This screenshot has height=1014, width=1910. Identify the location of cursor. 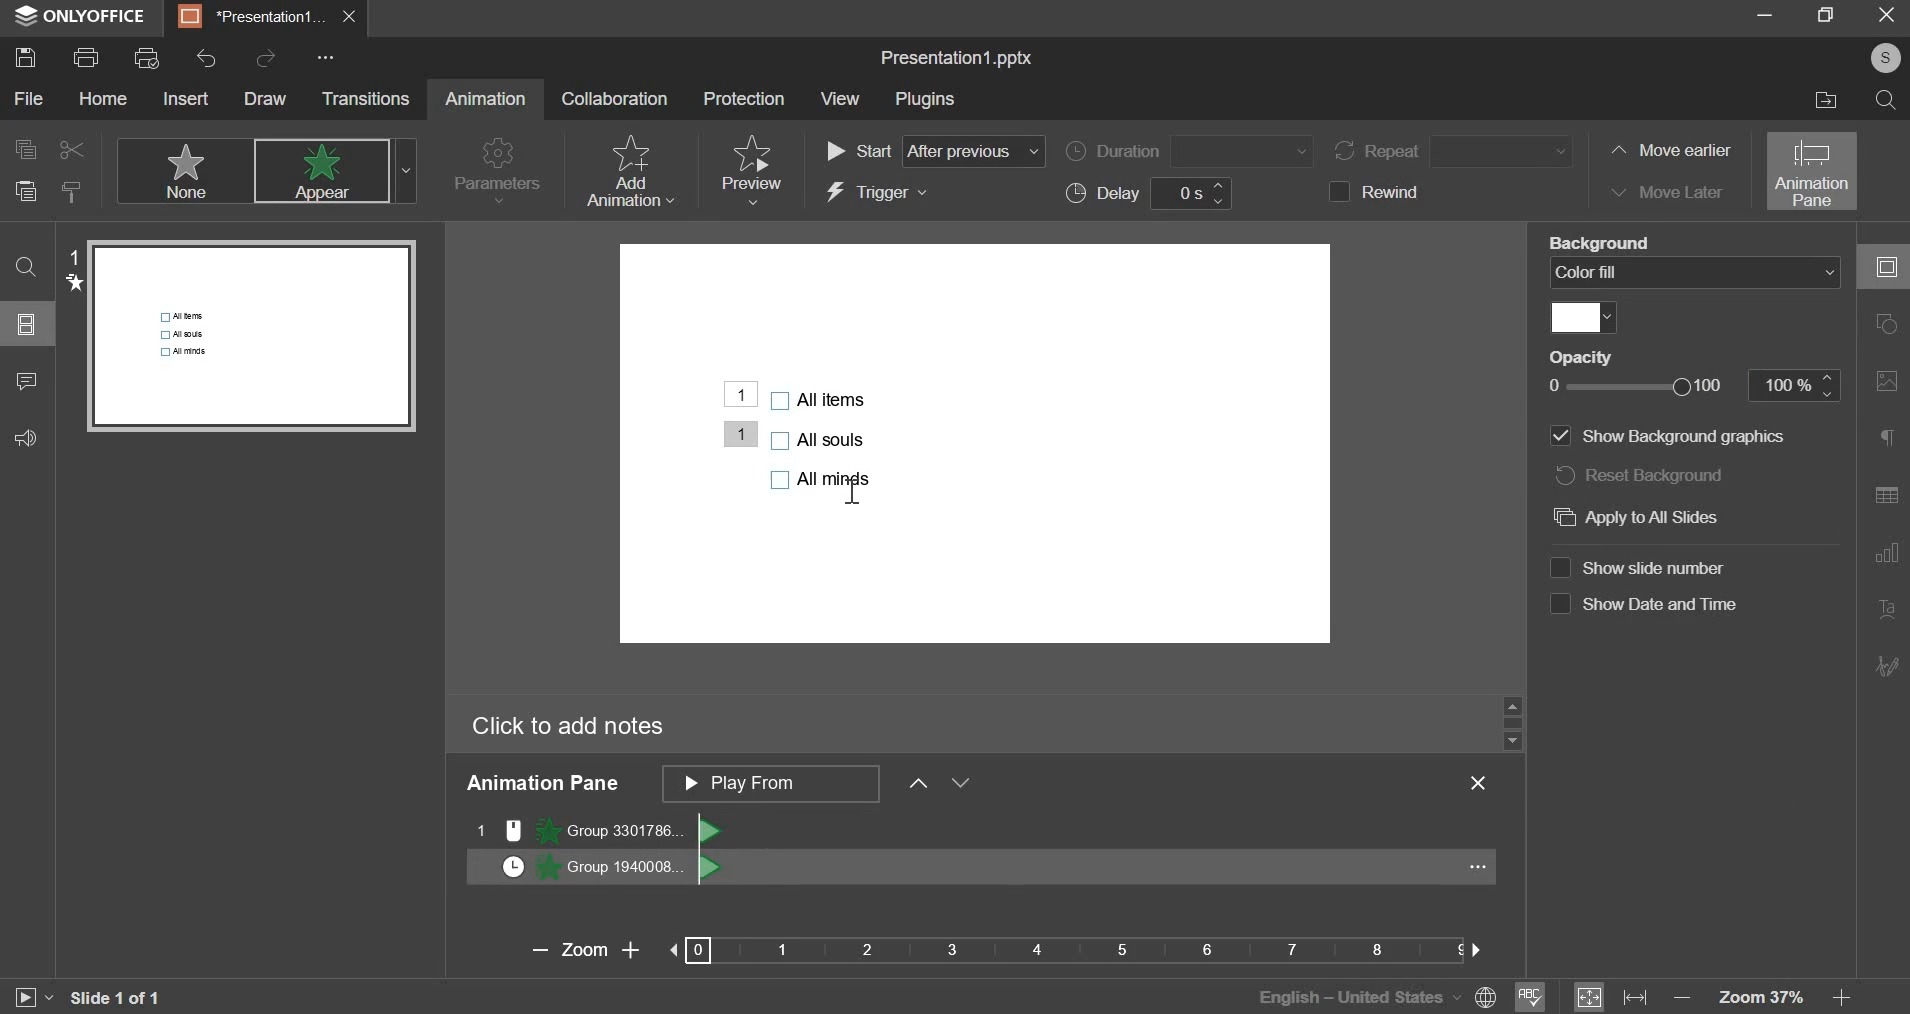
(852, 492).